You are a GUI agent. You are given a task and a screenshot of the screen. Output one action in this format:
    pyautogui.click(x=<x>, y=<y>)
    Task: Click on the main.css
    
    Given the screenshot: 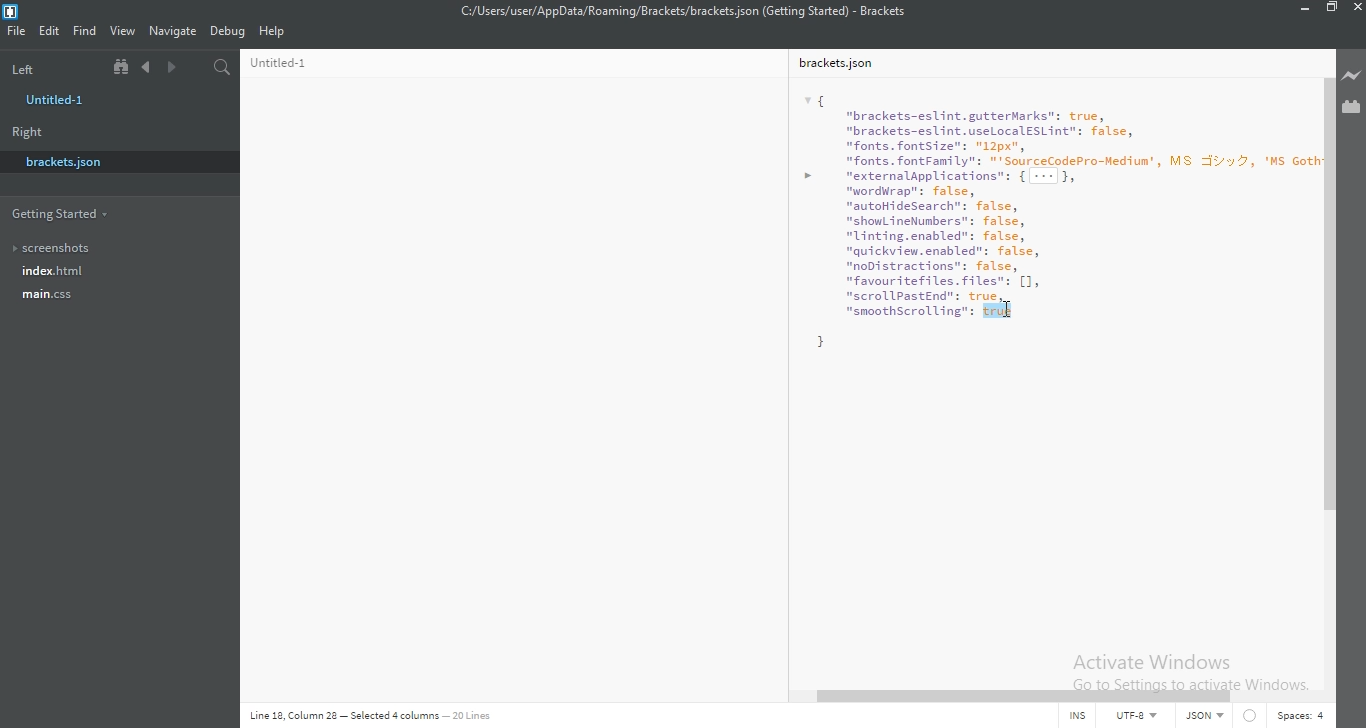 What is the action you would take?
    pyautogui.click(x=116, y=298)
    